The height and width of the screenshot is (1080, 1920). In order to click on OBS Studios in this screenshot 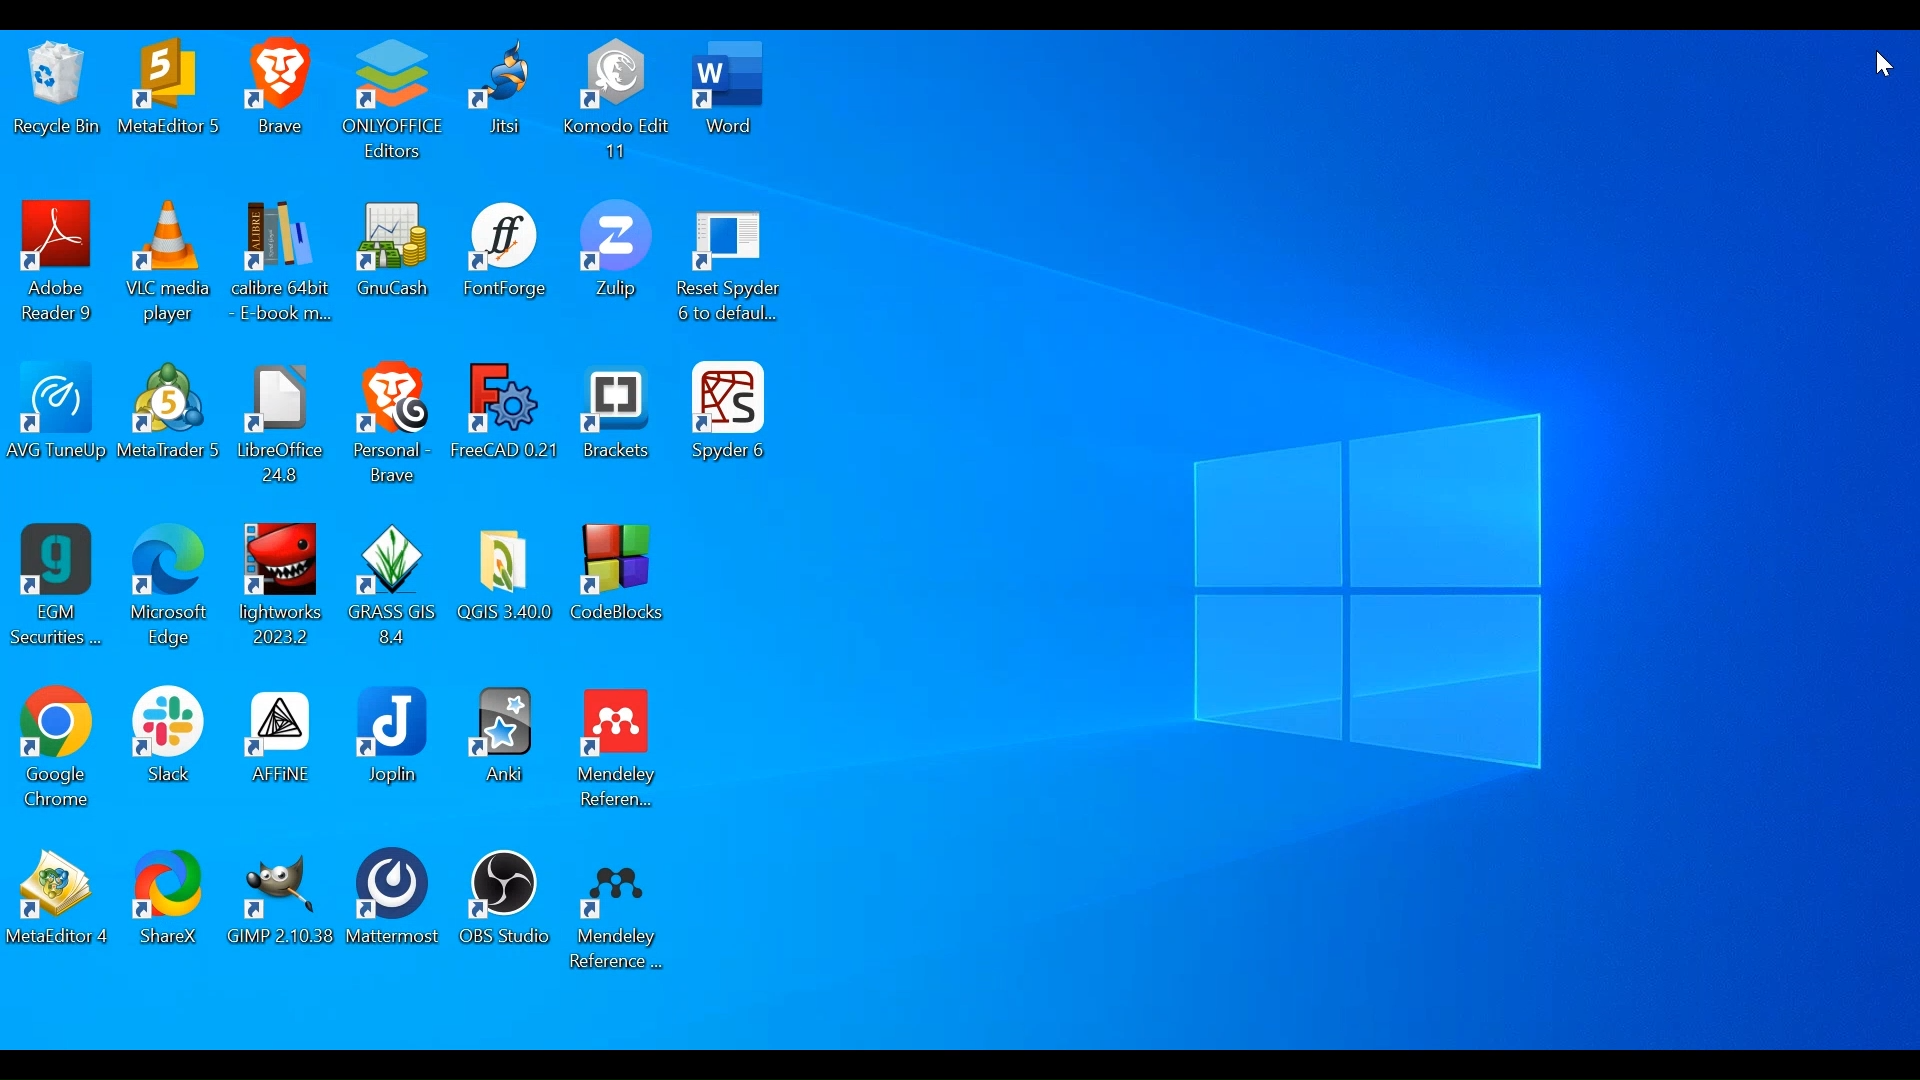, I will do `click(505, 908)`.